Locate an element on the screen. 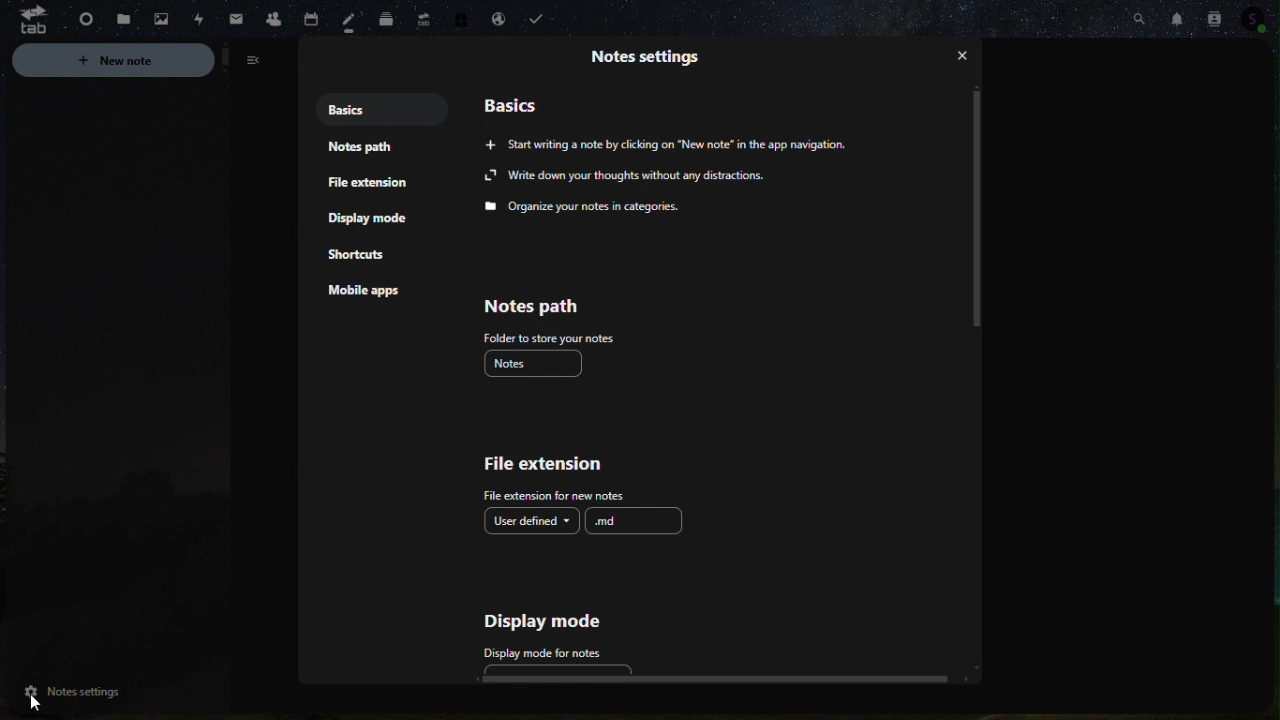 This screenshot has width=1280, height=720. Notes path is located at coordinates (544, 304).